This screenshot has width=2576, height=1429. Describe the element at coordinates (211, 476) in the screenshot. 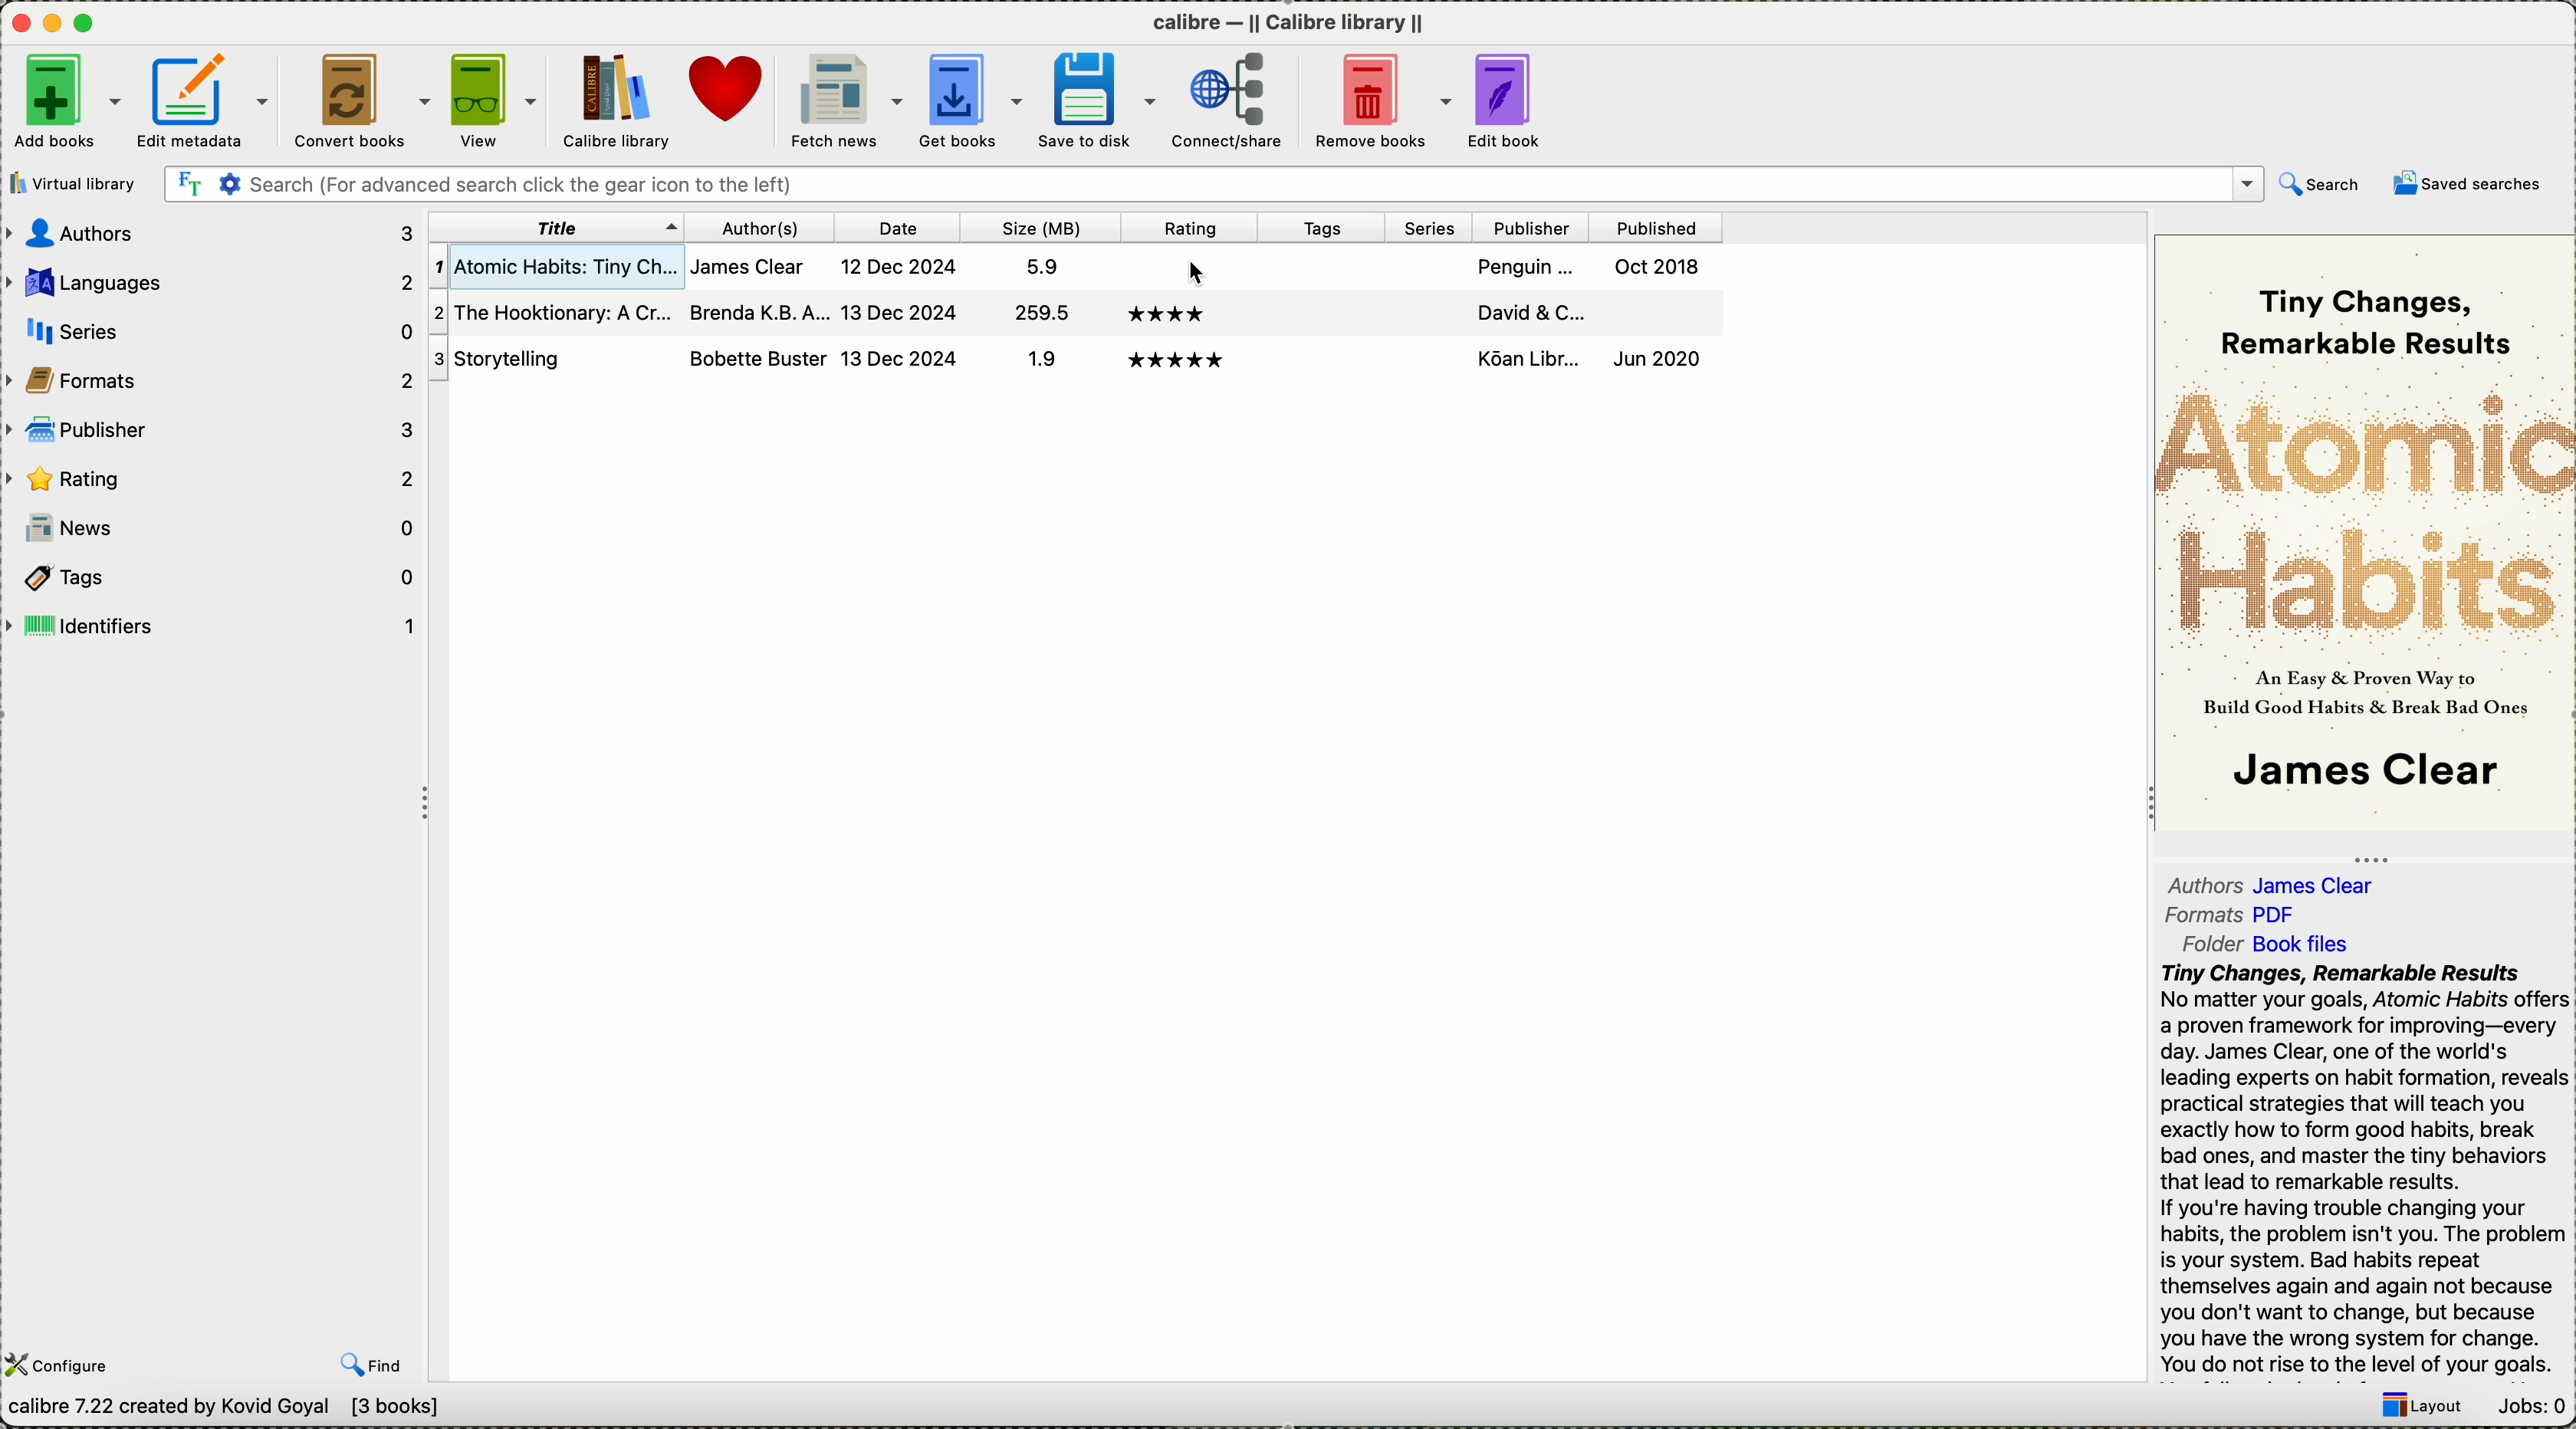

I see `rating` at that location.